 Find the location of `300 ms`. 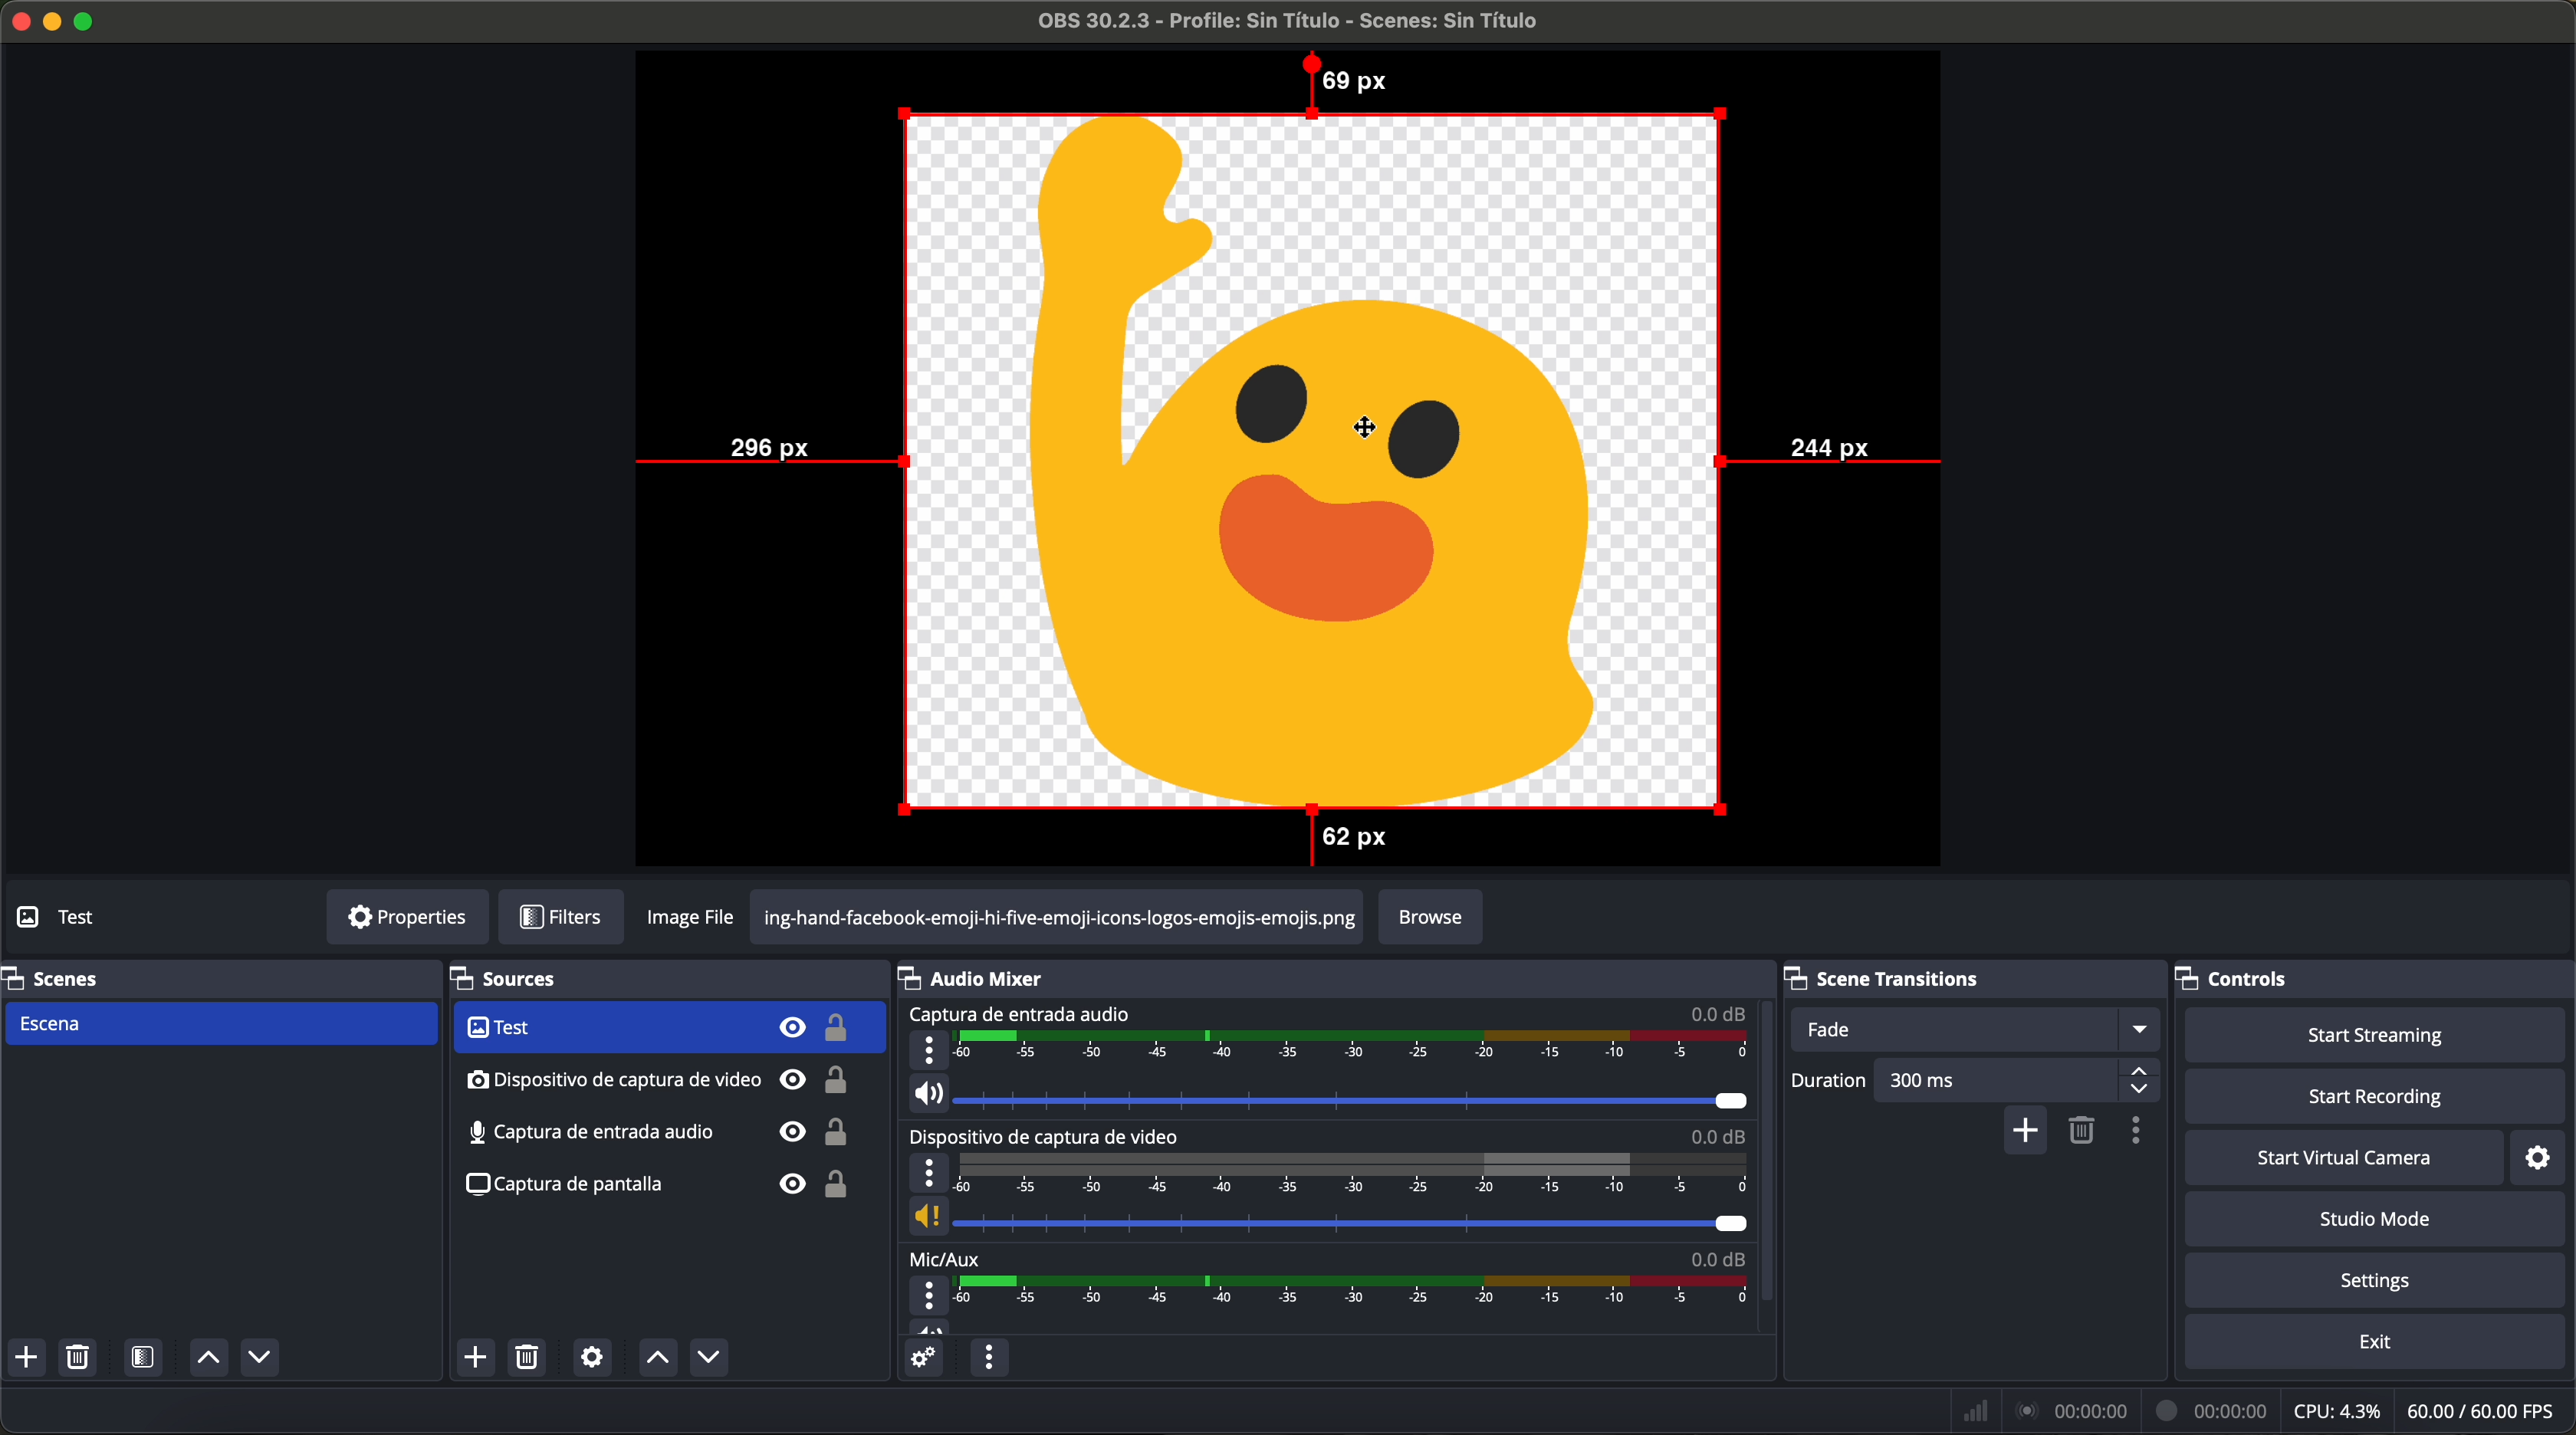

300 ms is located at coordinates (2019, 1080).